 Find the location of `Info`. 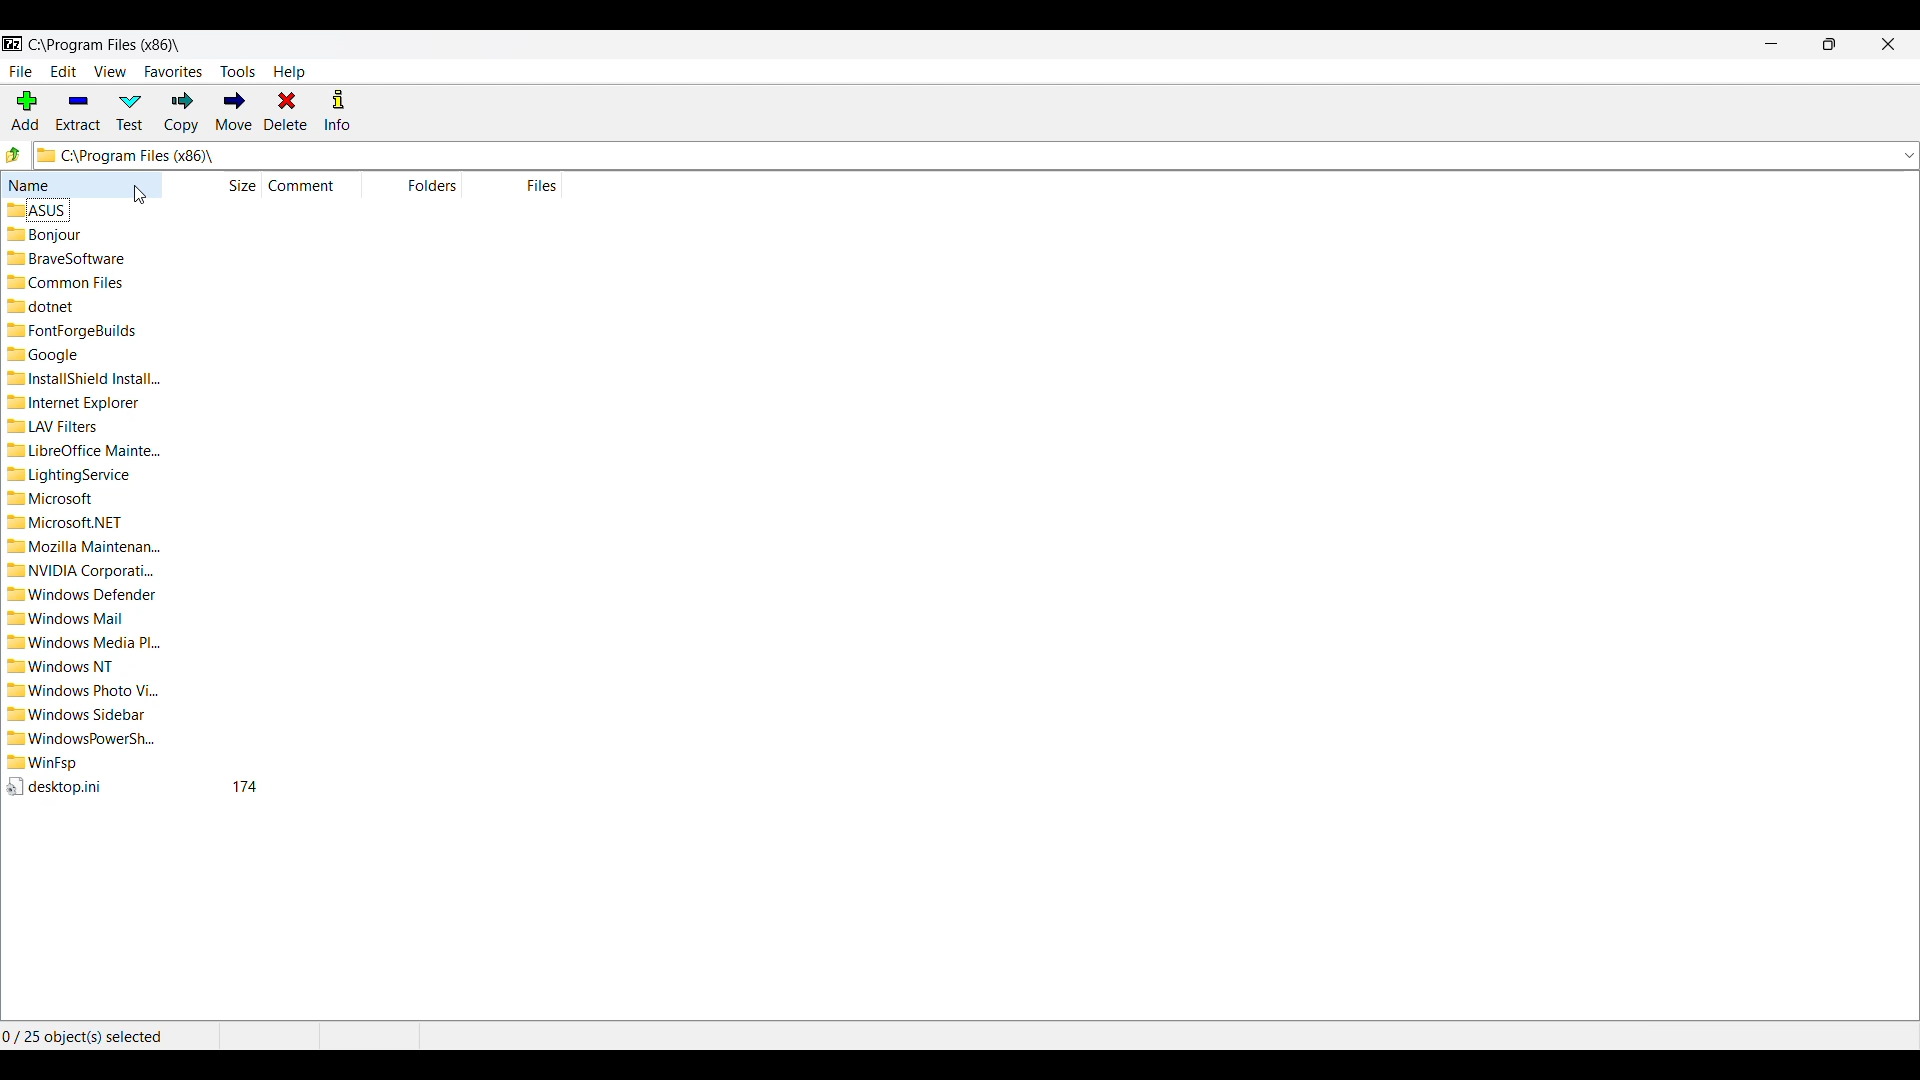

Info is located at coordinates (337, 110).